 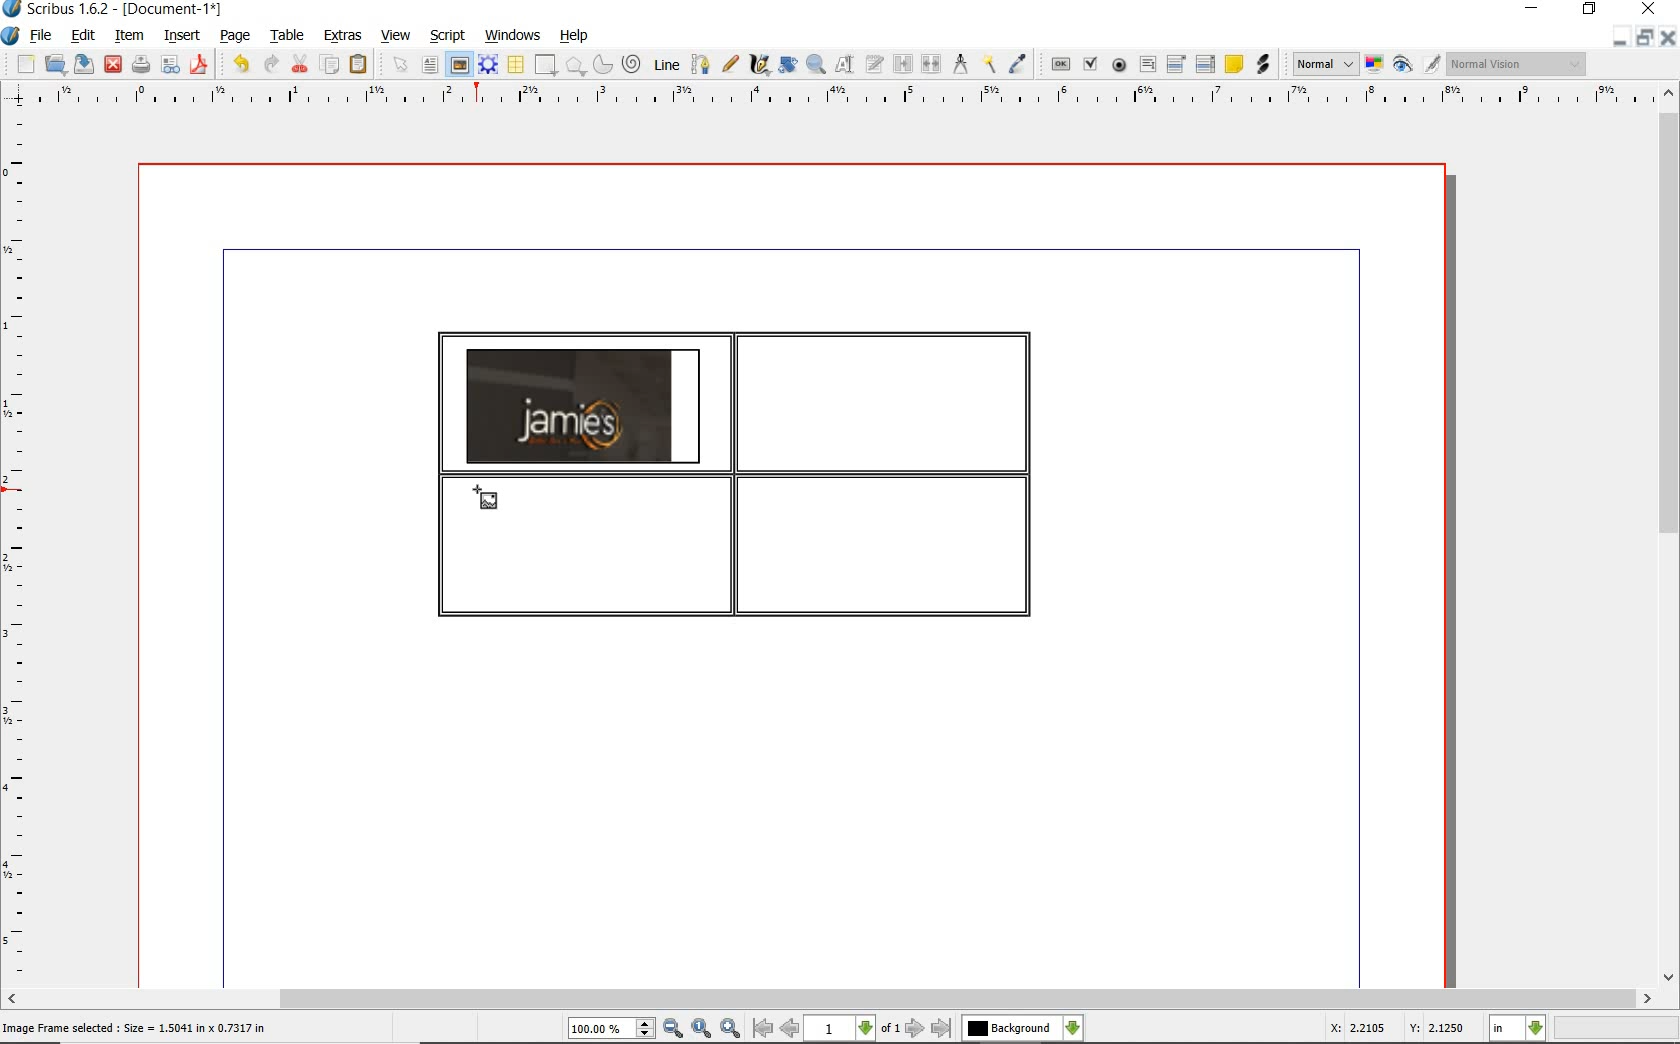 What do you see at coordinates (180, 37) in the screenshot?
I see `insert` at bounding box center [180, 37].